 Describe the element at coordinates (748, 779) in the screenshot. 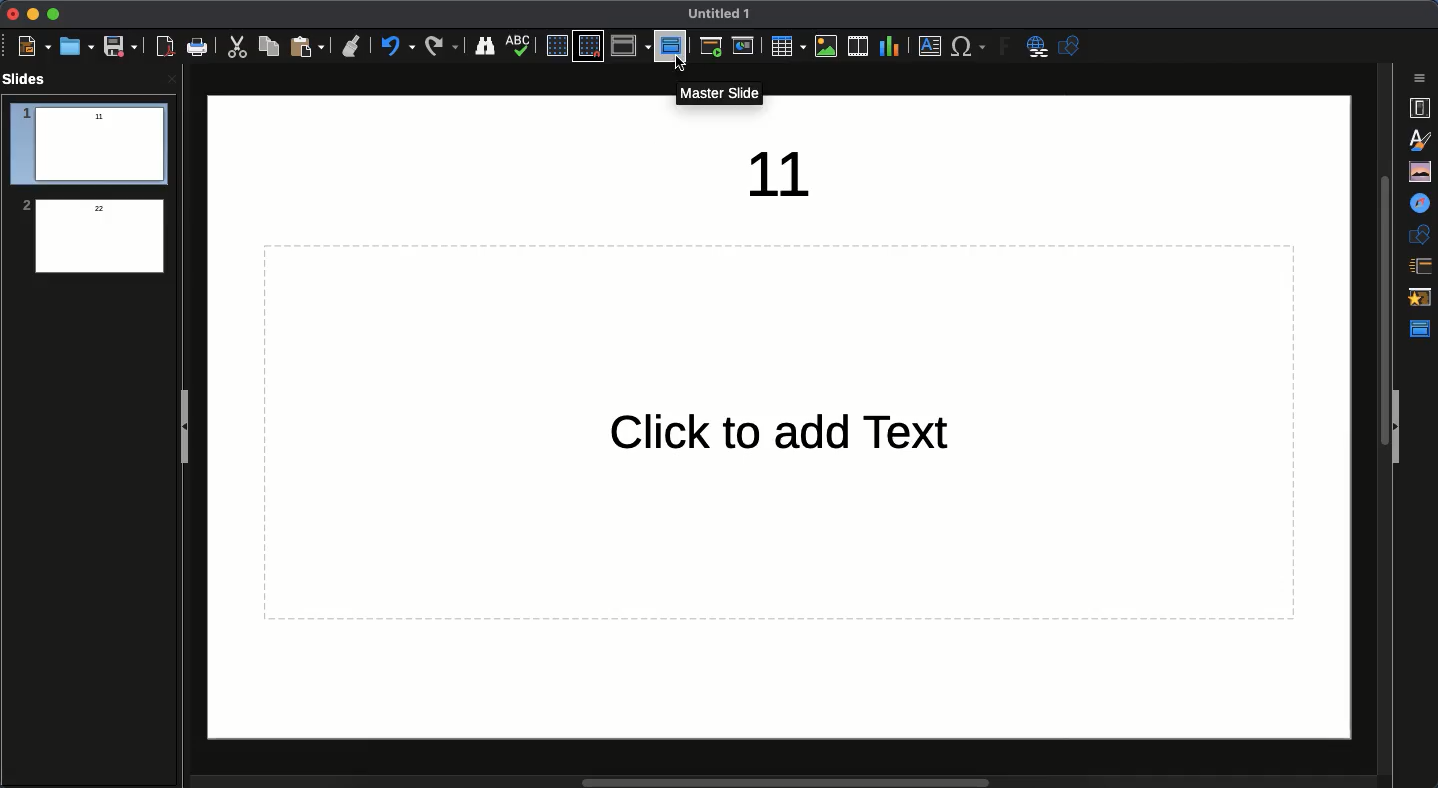

I see `Scroll` at that location.